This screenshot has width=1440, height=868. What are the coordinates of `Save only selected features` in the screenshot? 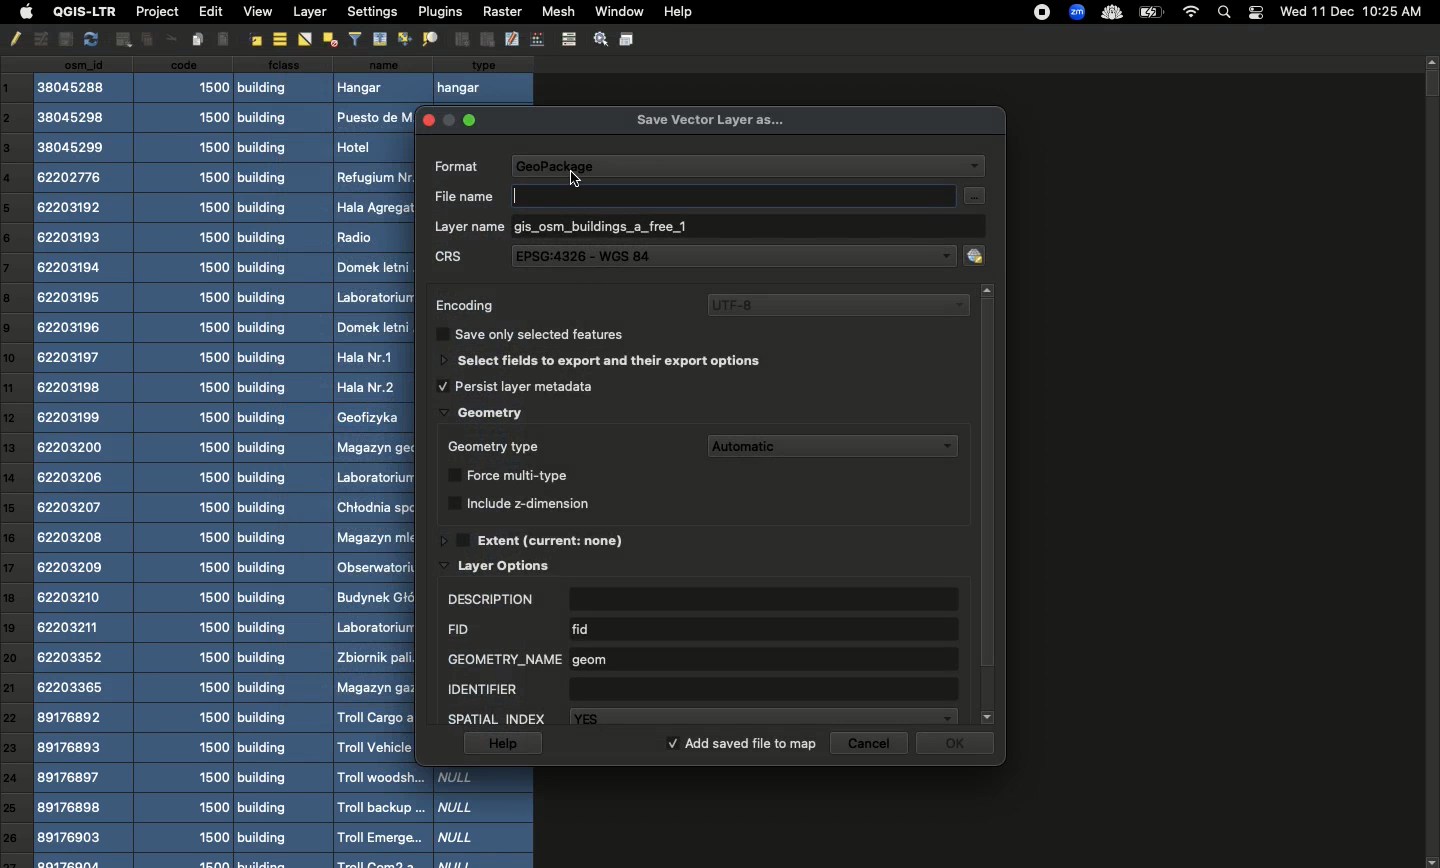 It's located at (552, 336).